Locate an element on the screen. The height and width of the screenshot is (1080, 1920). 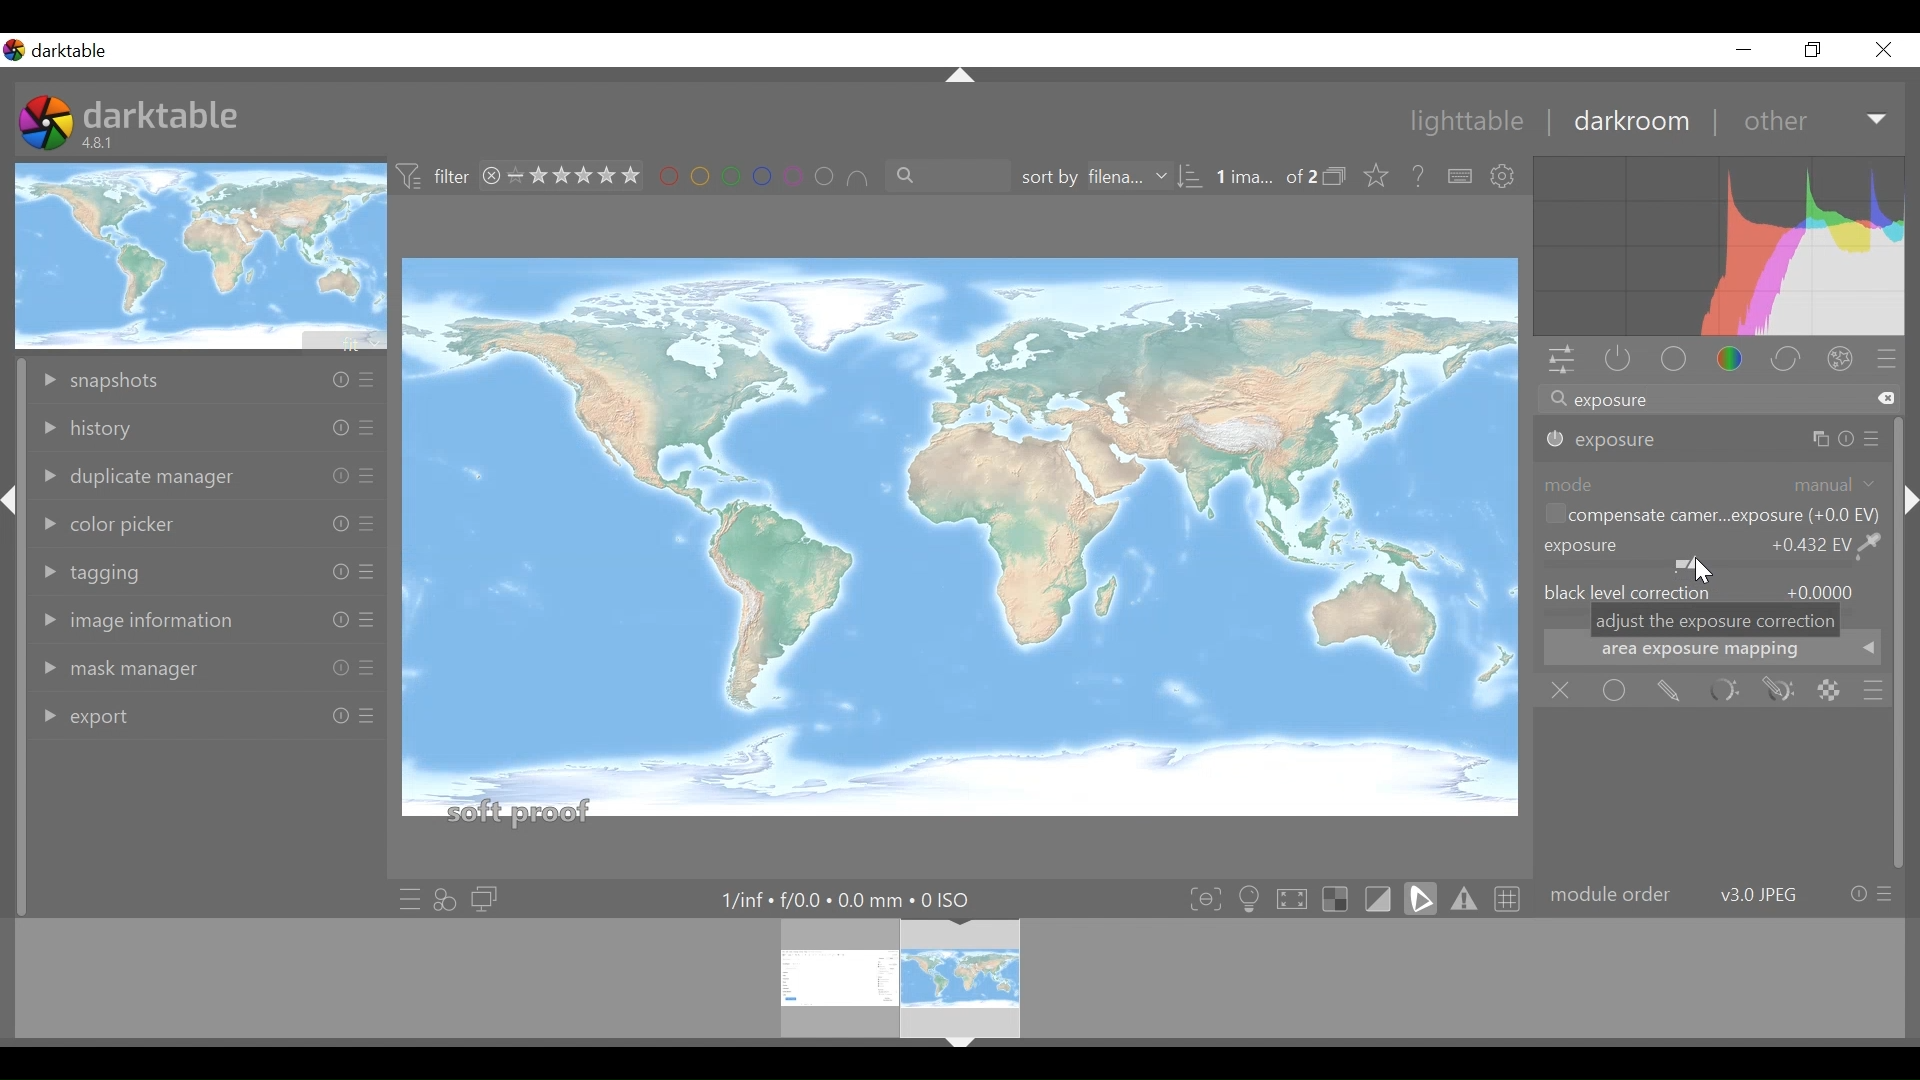
Darktable Desktop Icon is located at coordinates (48, 125).